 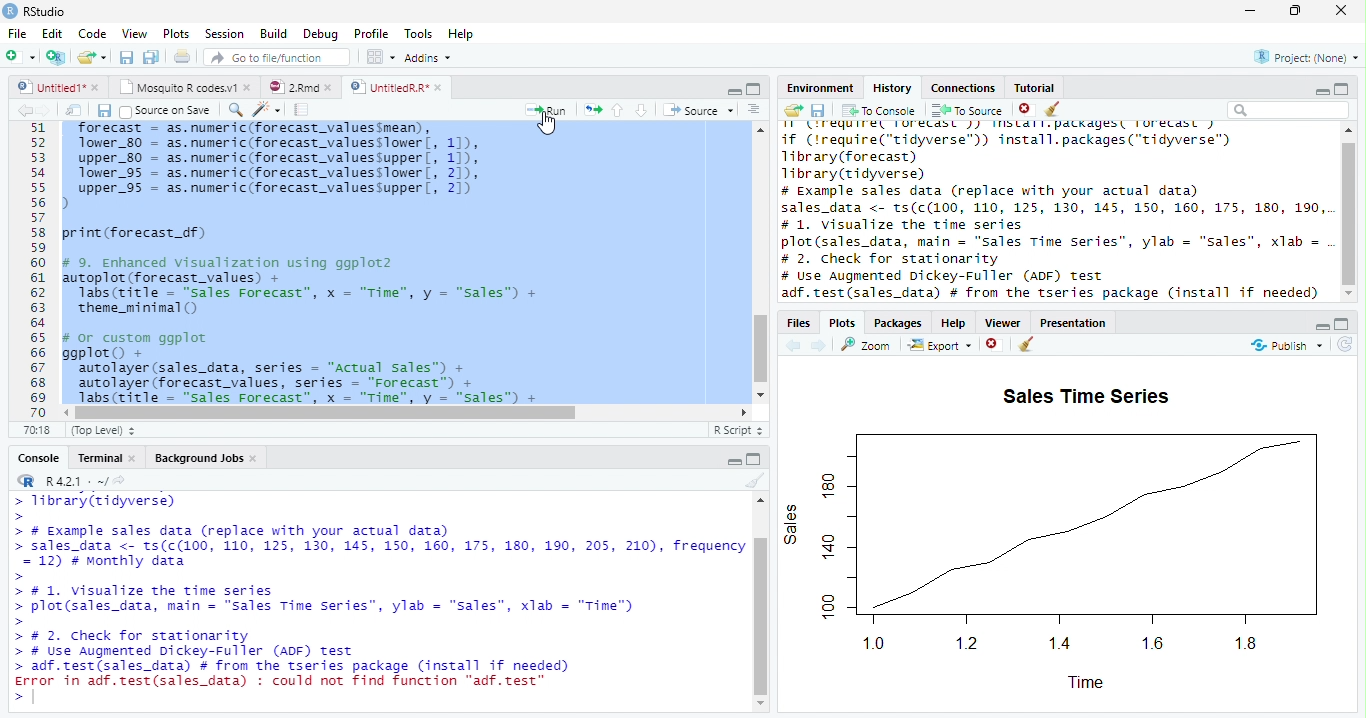 I want to click on History, so click(x=893, y=88).